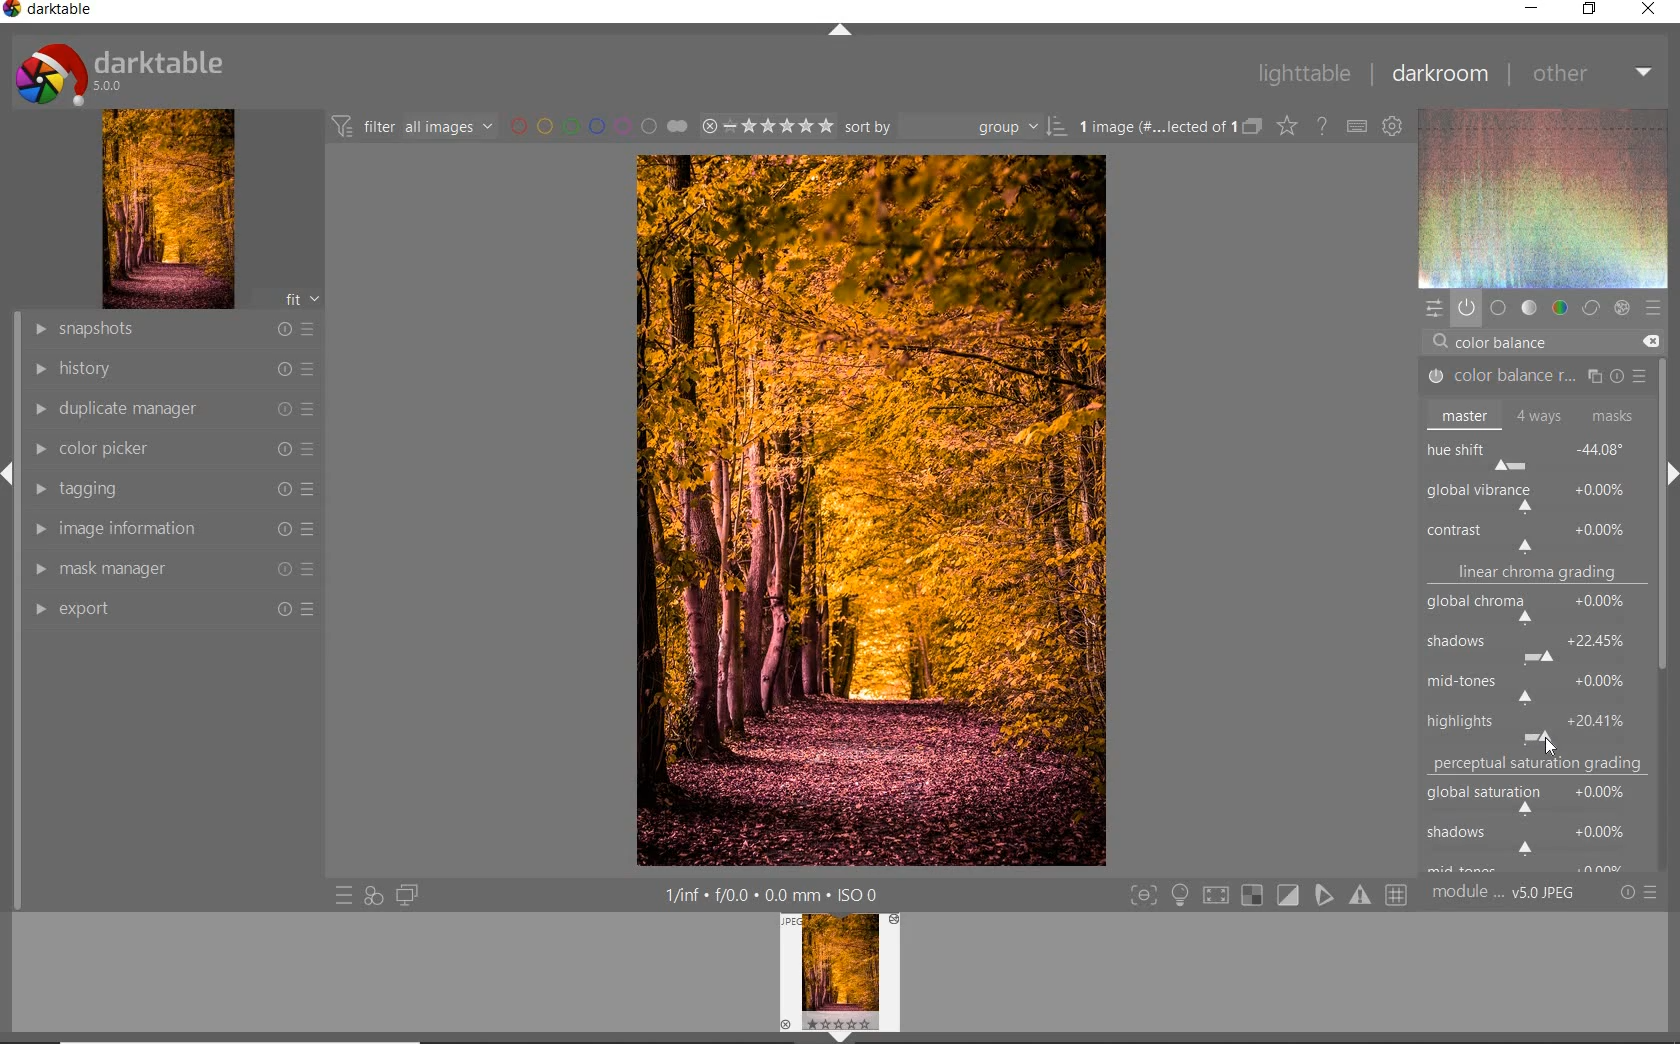 The height and width of the screenshot is (1044, 1680). What do you see at coordinates (175, 569) in the screenshot?
I see `mask manager` at bounding box center [175, 569].